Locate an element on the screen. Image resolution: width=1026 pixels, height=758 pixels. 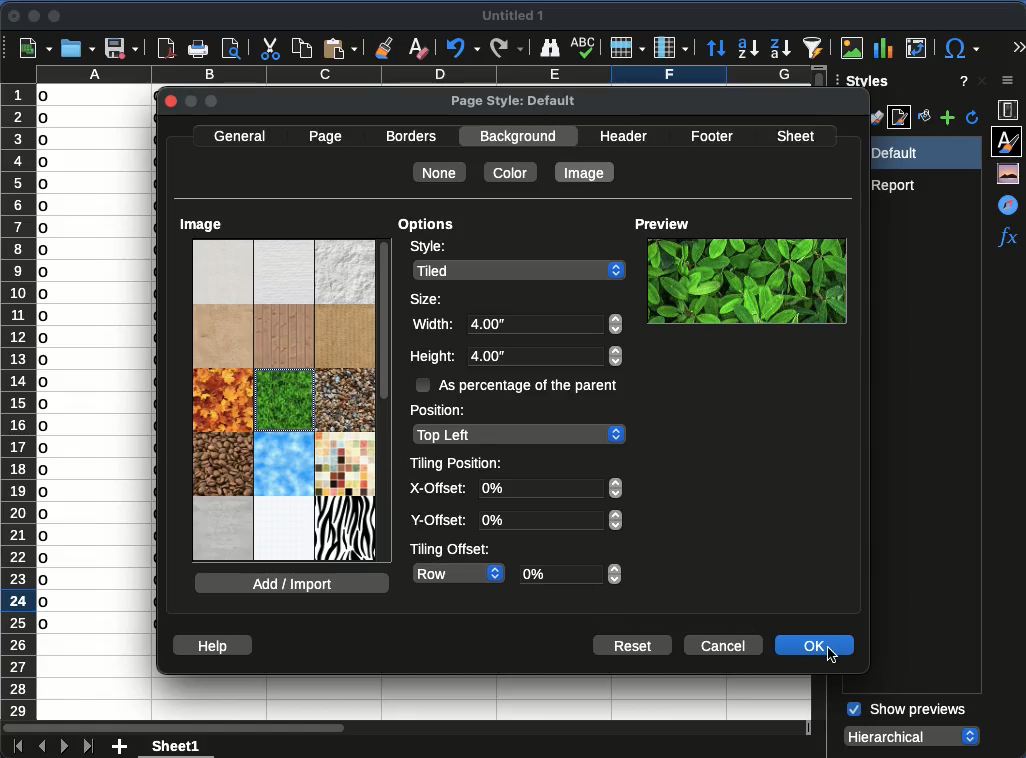
special character is located at coordinates (961, 48).